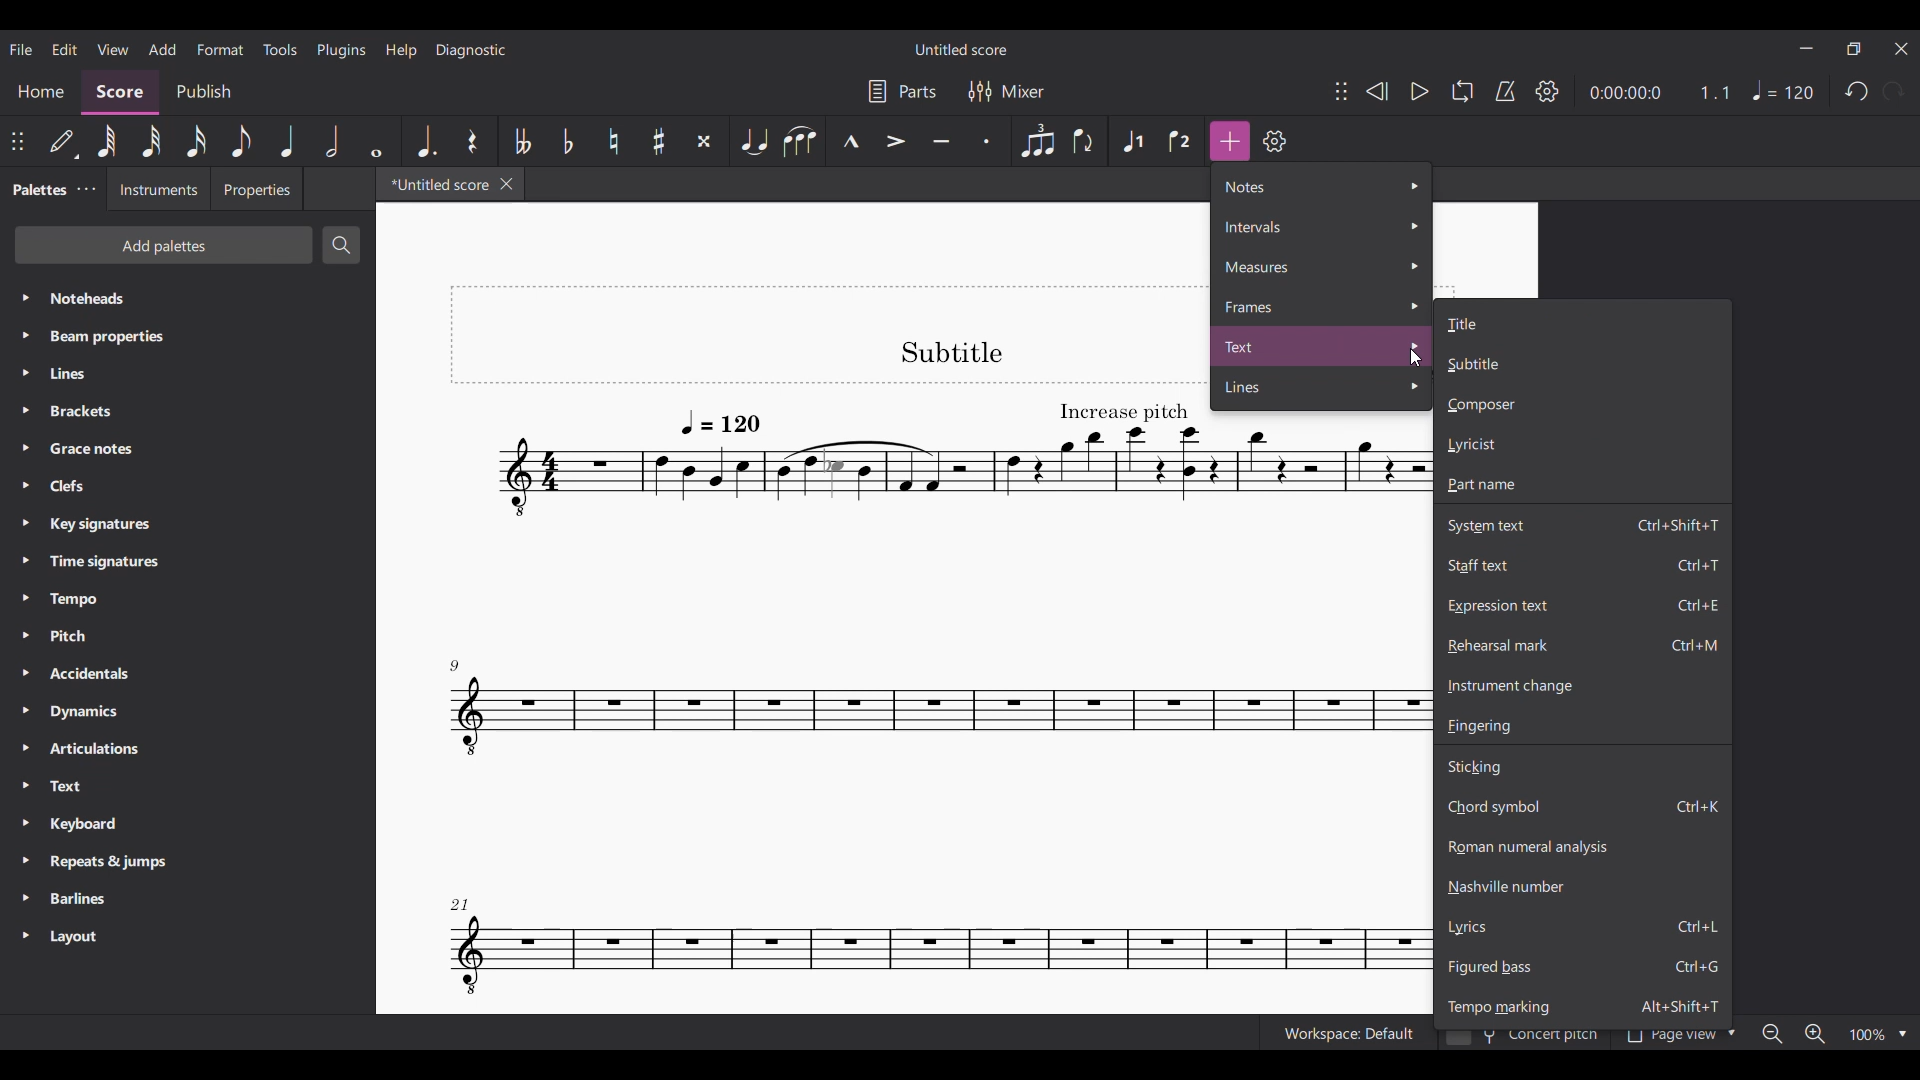 This screenshot has width=1920, height=1080. I want to click on Fingering, so click(1583, 725).